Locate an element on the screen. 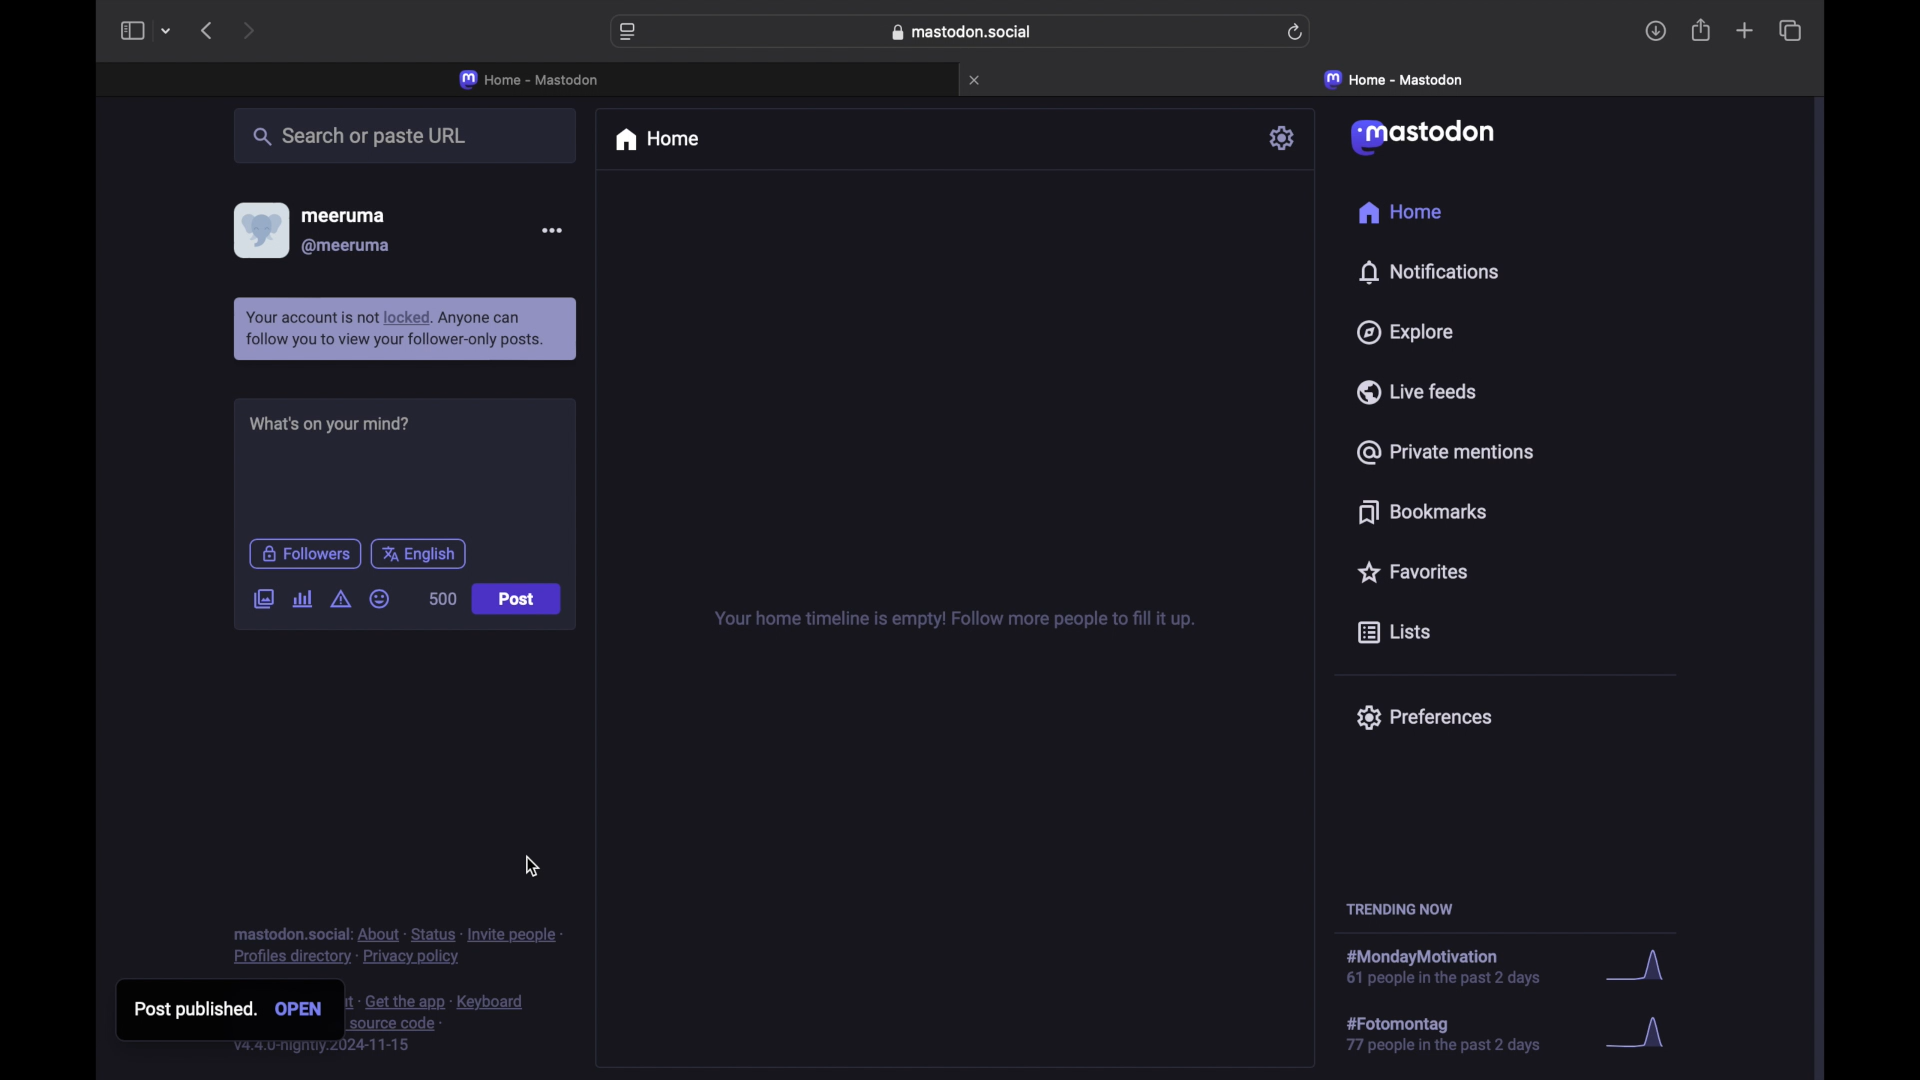 This screenshot has height=1080, width=1920. notification is located at coordinates (406, 329).